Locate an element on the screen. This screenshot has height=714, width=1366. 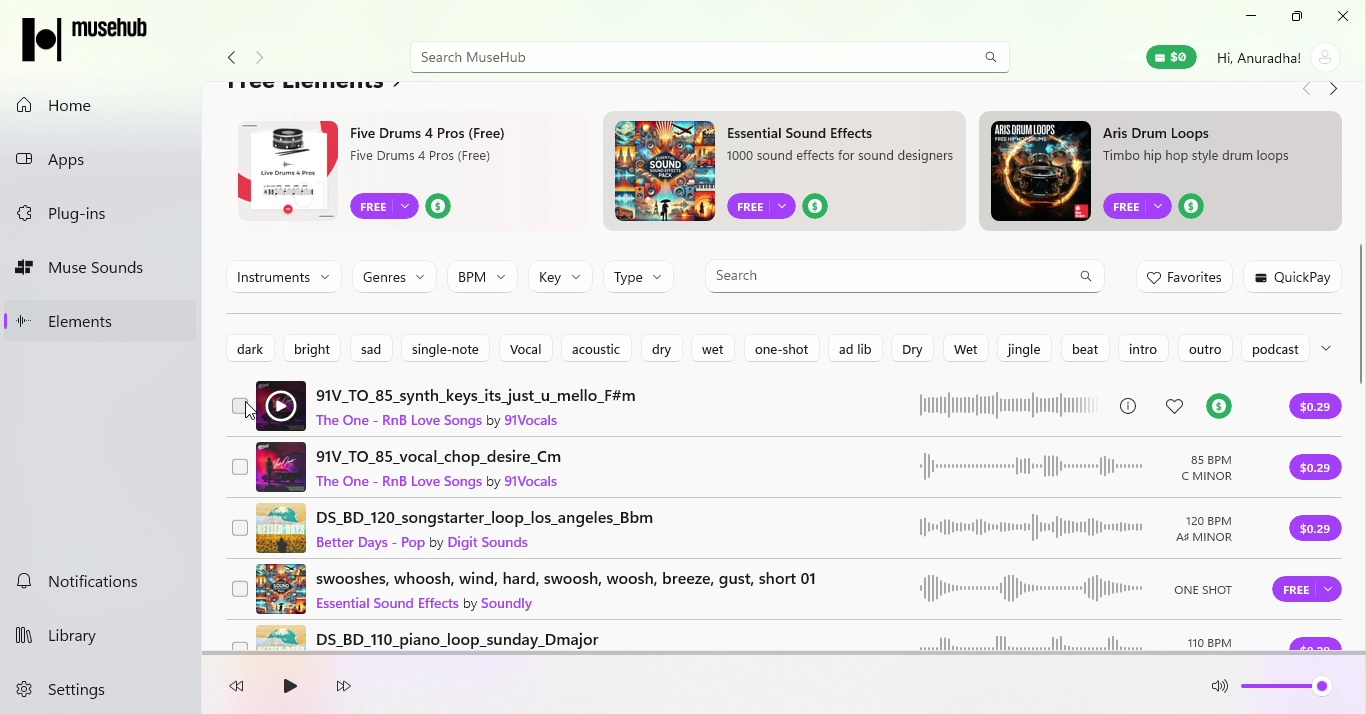
Purchase is located at coordinates (1313, 467).